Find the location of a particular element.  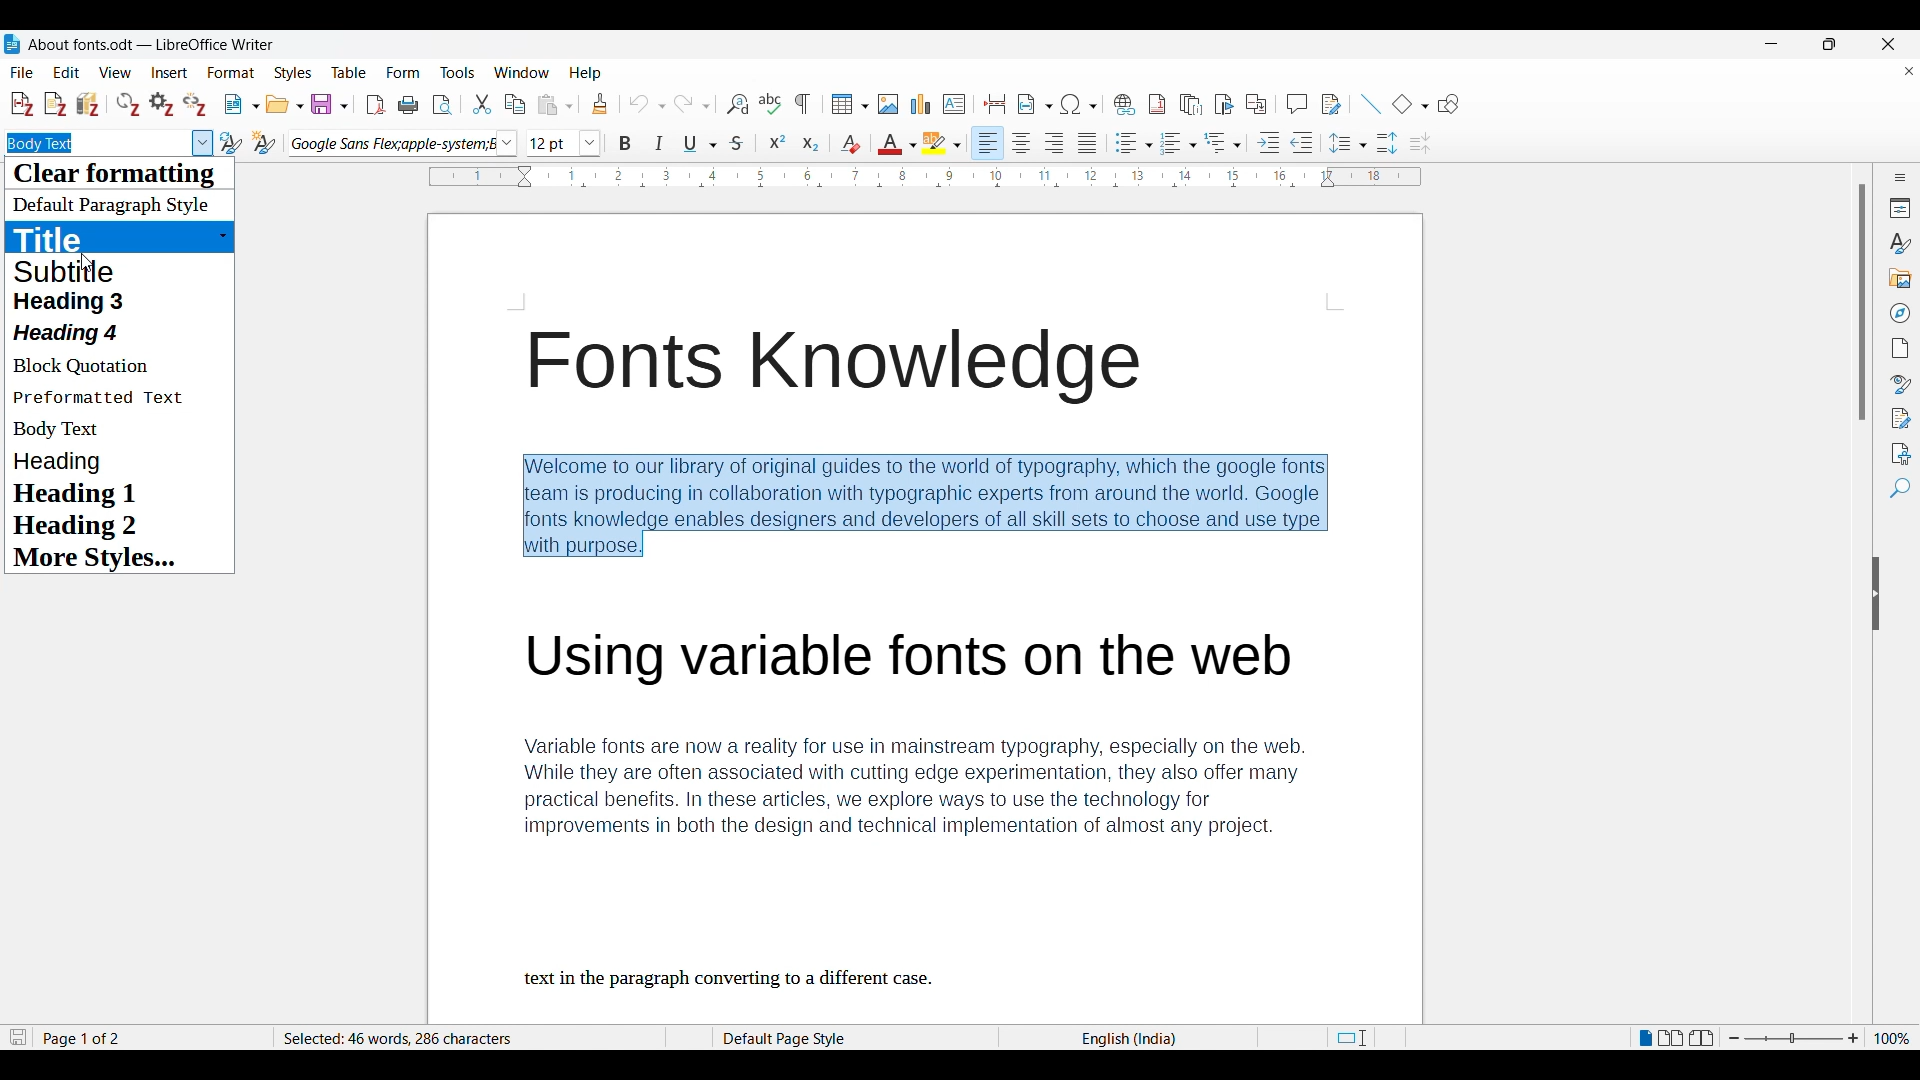

Export directly as PDF is located at coordinates (377, 105).